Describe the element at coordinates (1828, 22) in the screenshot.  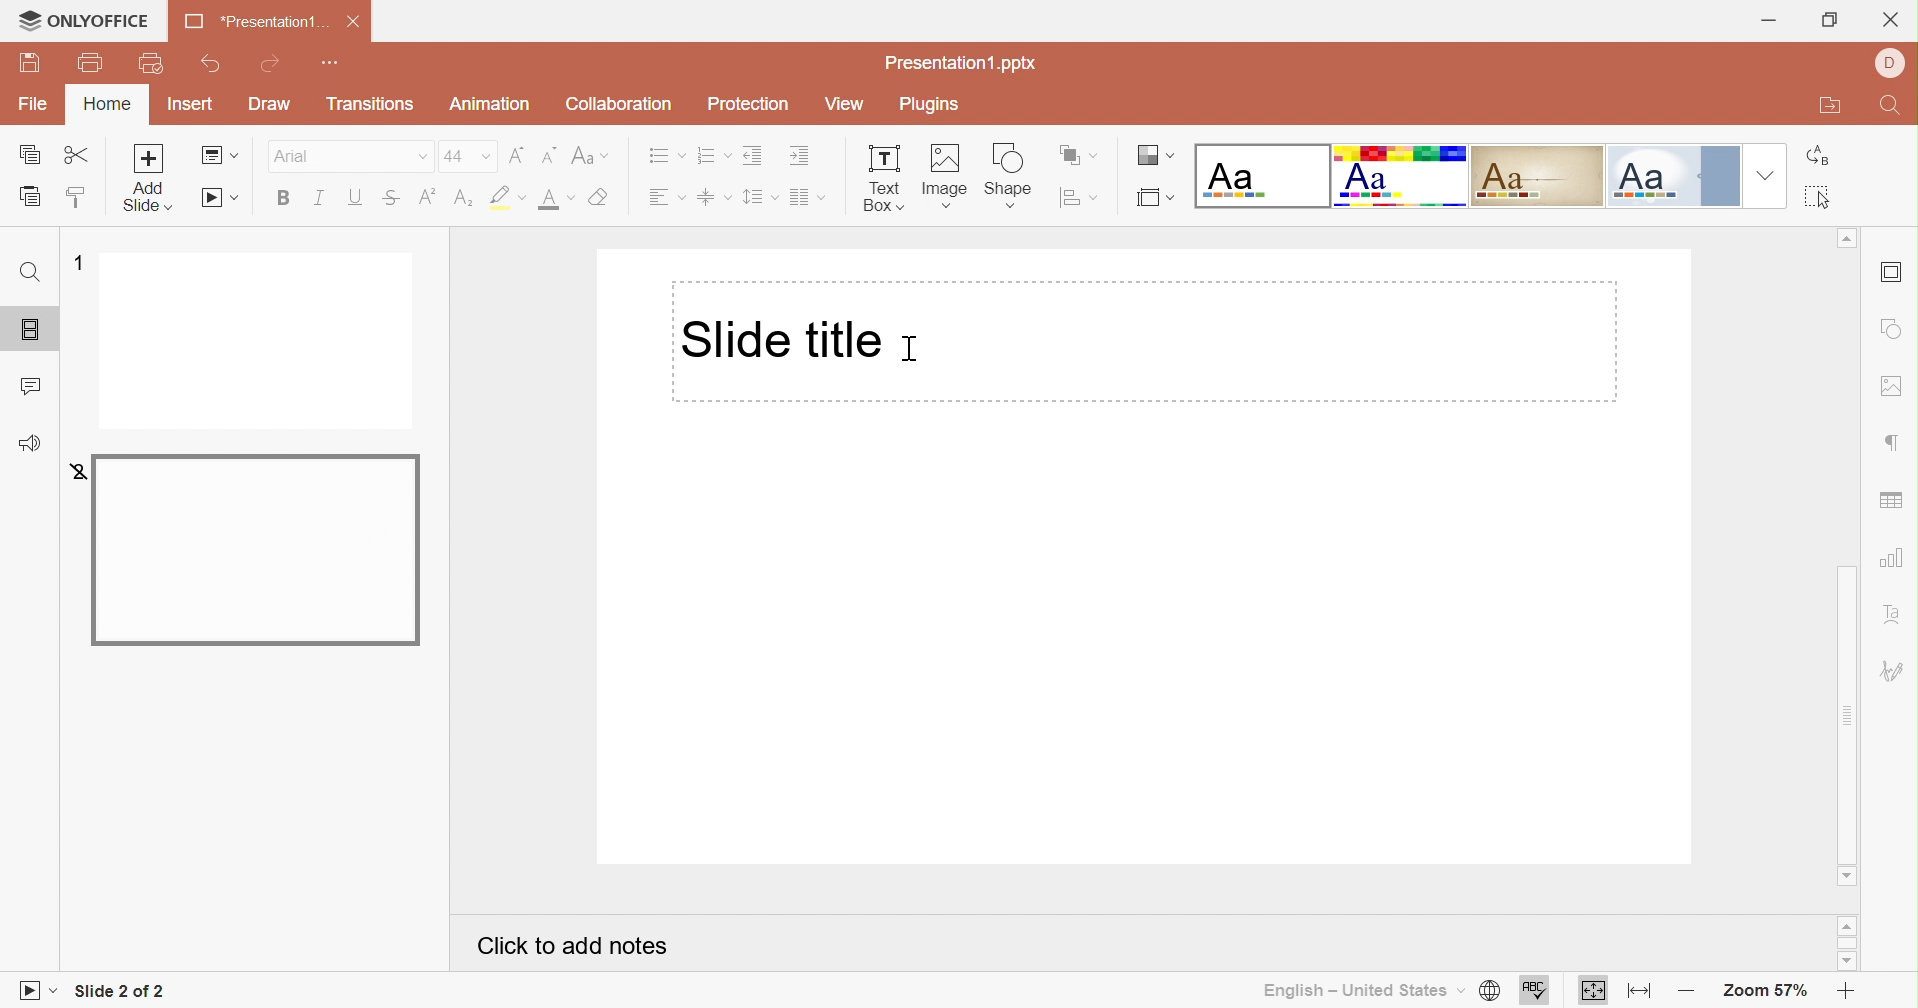
I see `Restore down` at that location.